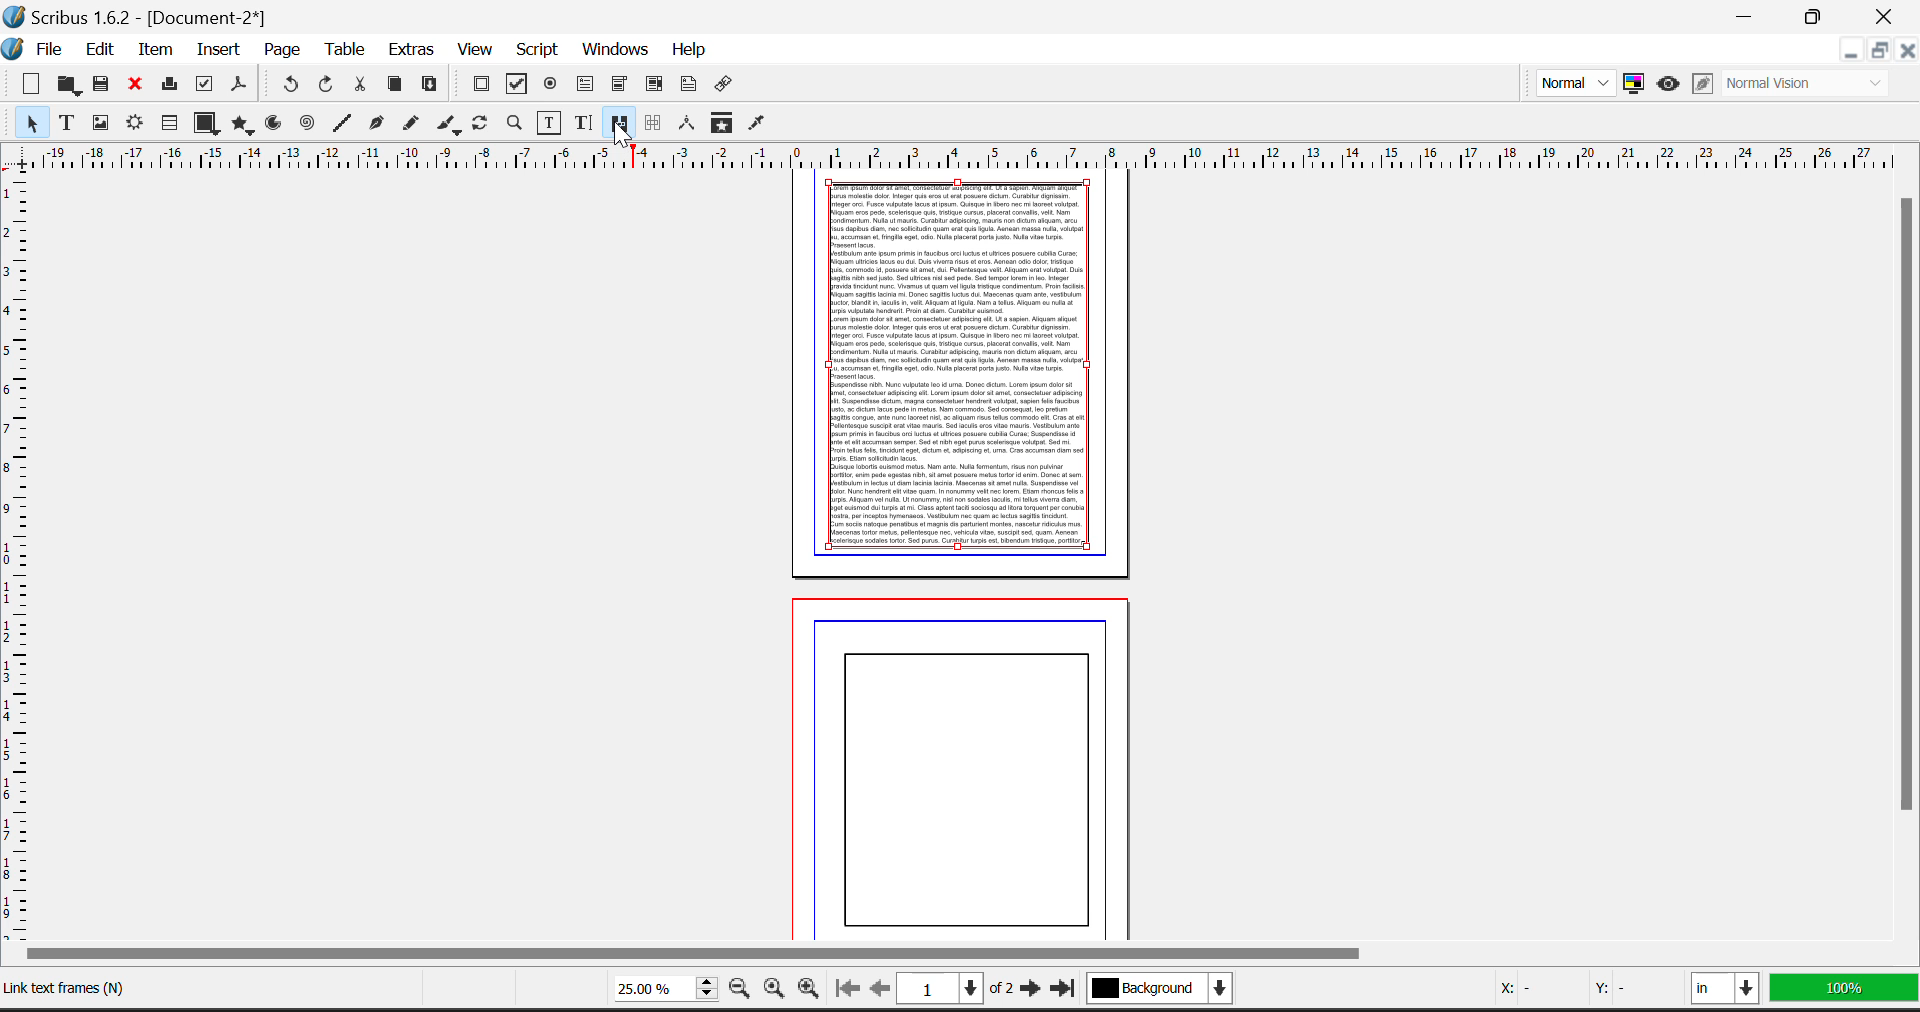 This screenshot has height=1012, width=1920. Describe the element at coordinates (475, 51) in the screenshot. I see `View` at that location.